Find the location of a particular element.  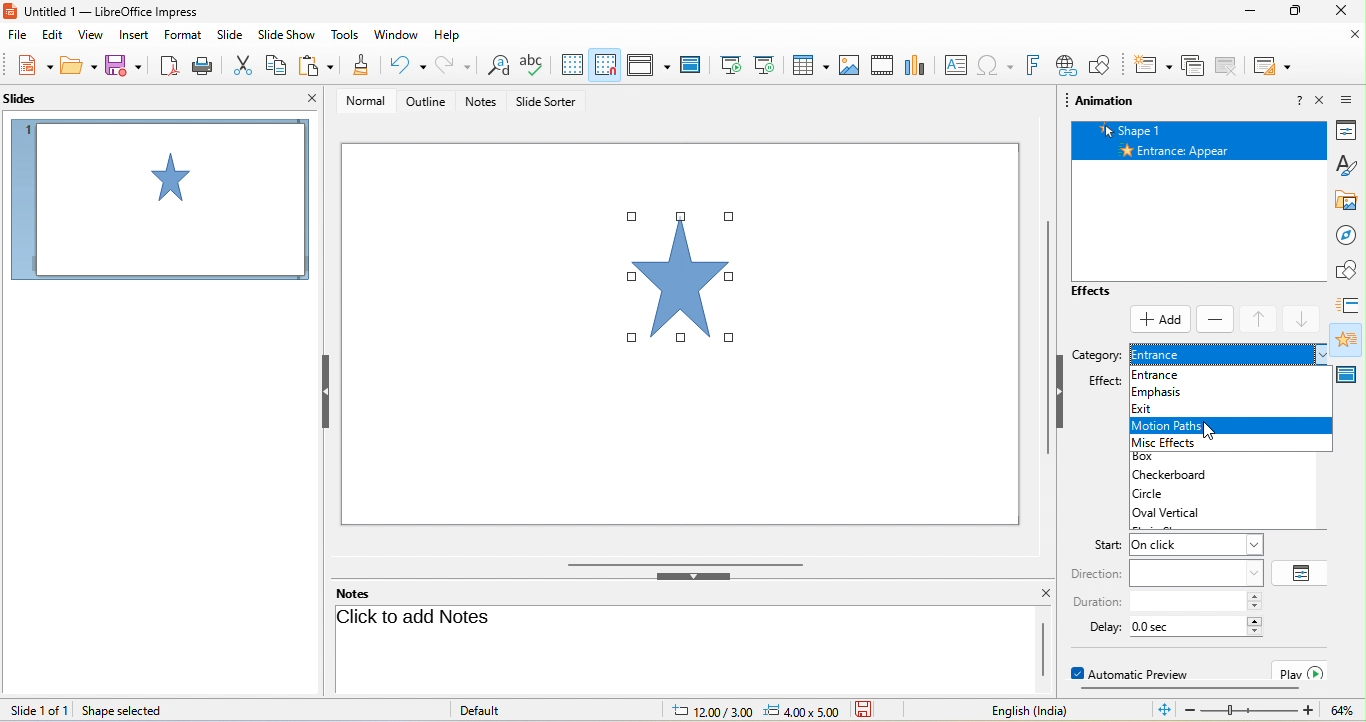

start is located at coordinates (1098, 546).